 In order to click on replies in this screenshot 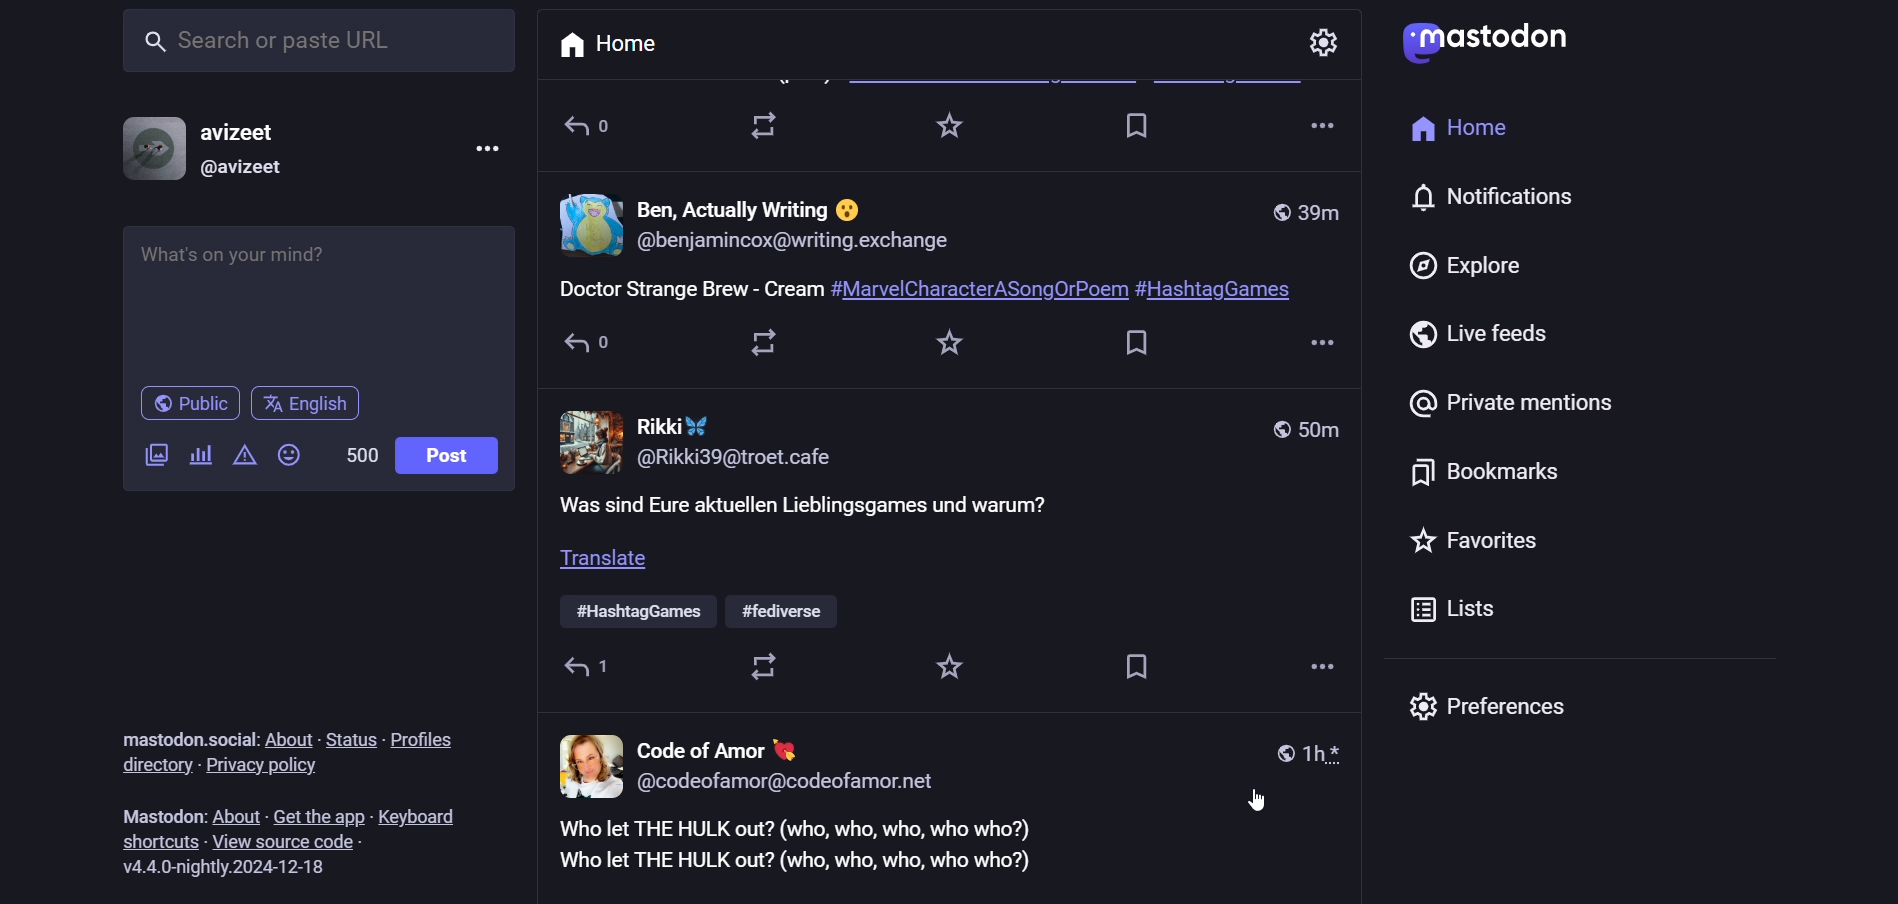, I will do `click(600, 343)`.